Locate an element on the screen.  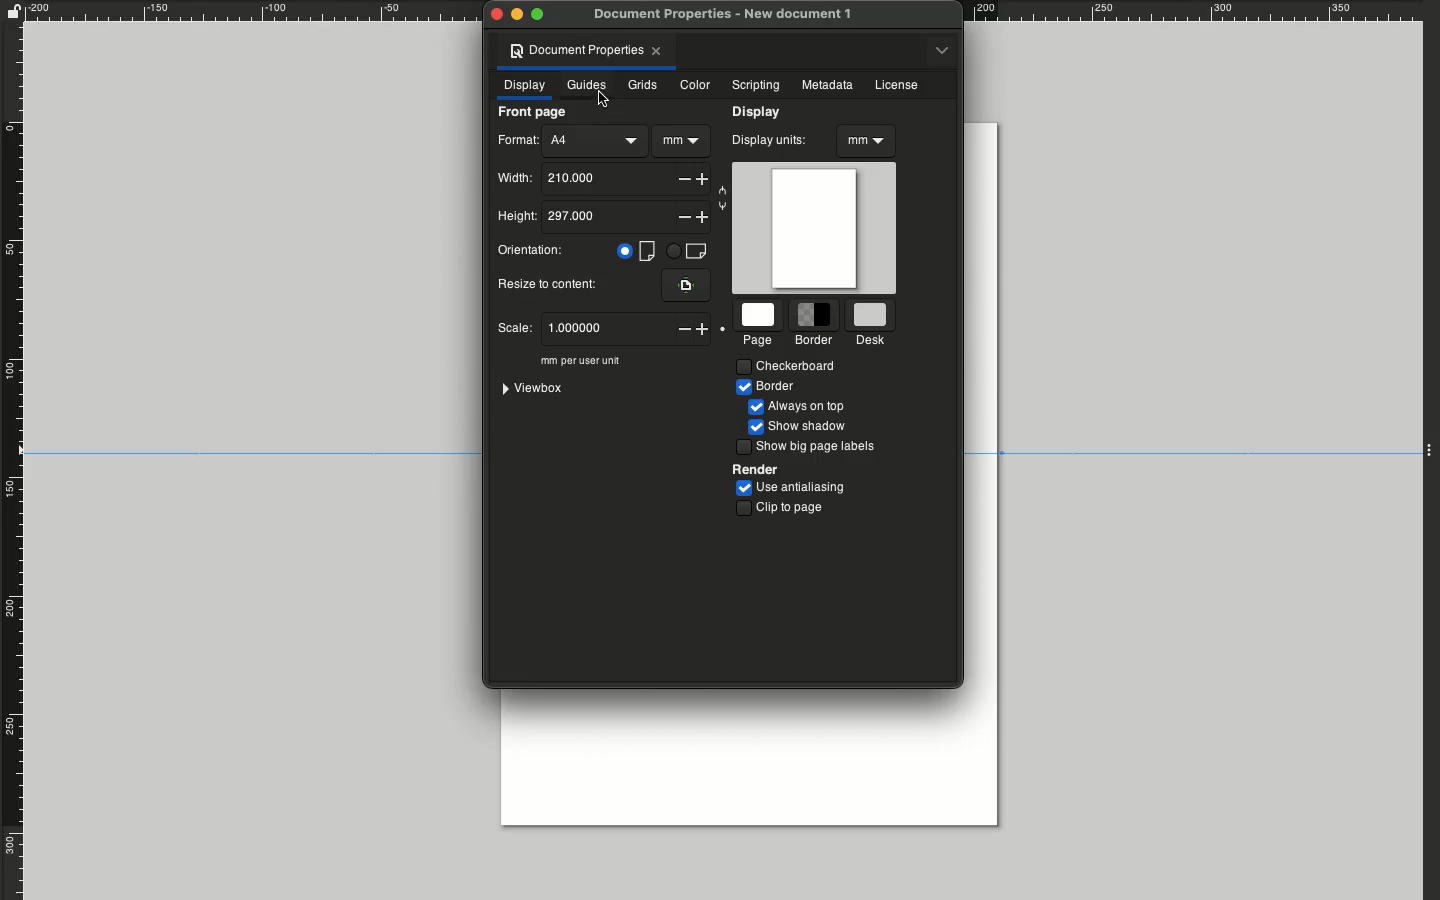
Show big page labels is located at coordinates (808, 445).